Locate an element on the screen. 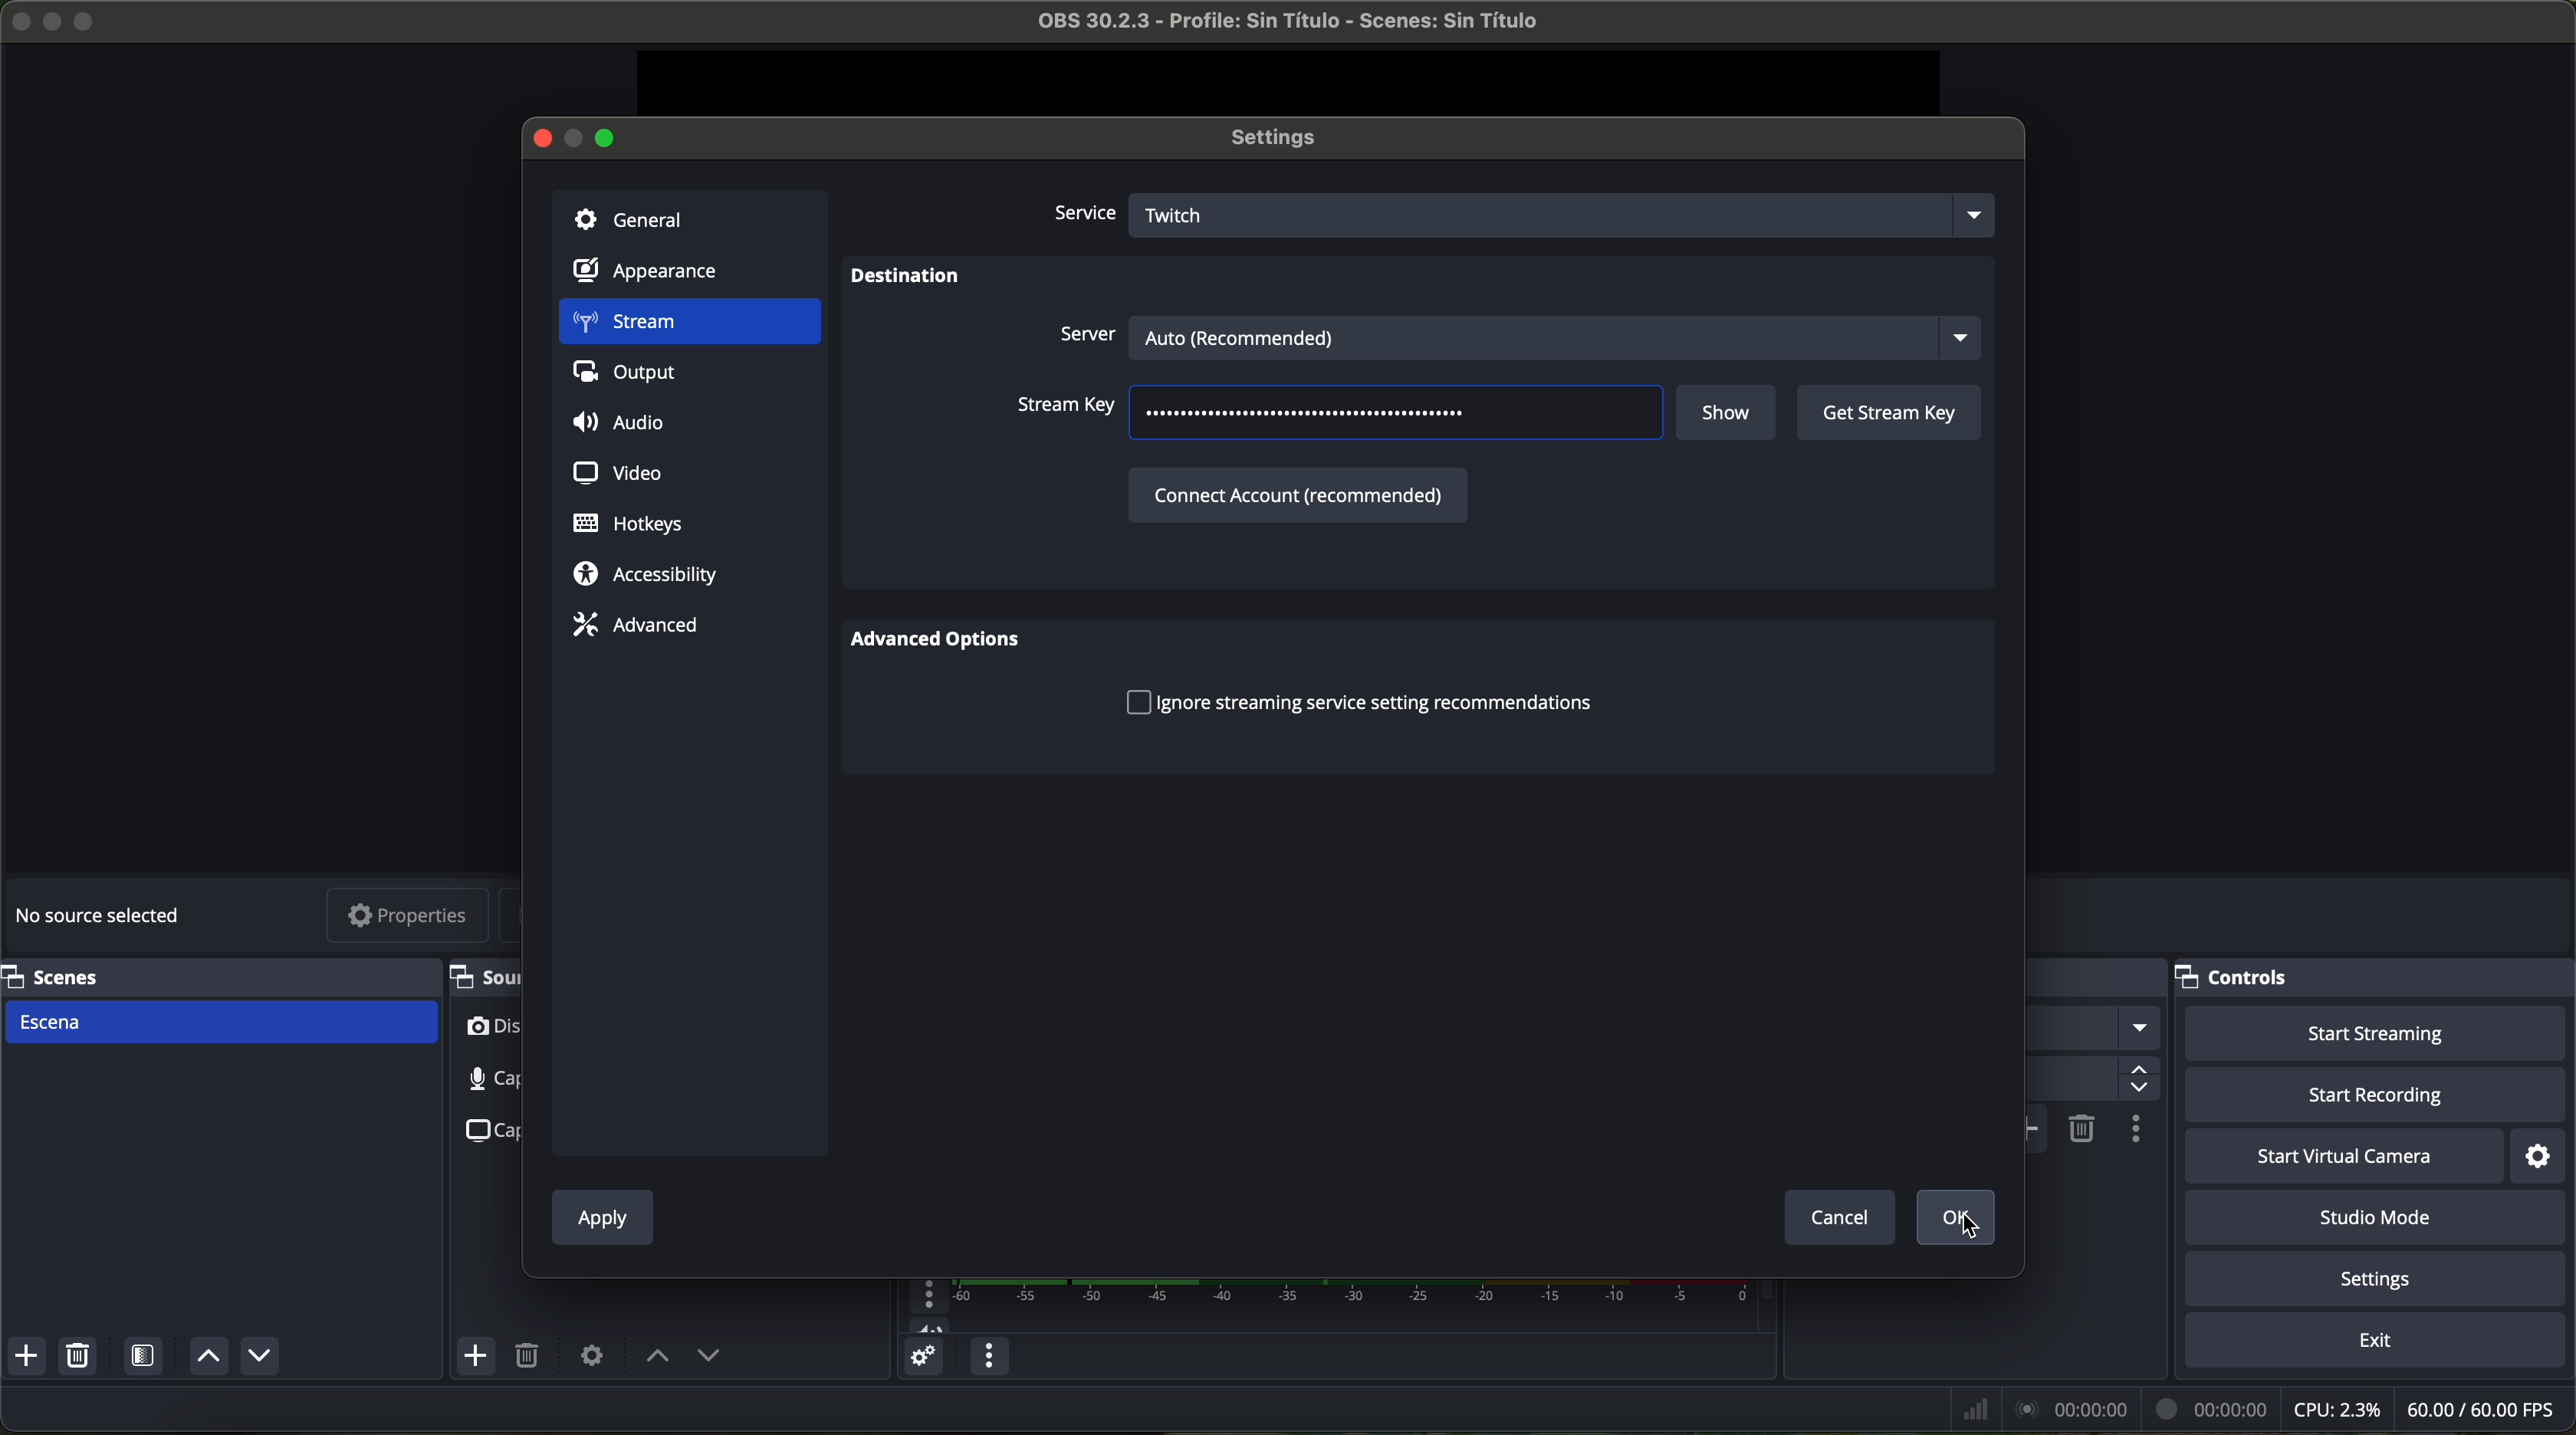  scenes is located at coordinates (214, 976).